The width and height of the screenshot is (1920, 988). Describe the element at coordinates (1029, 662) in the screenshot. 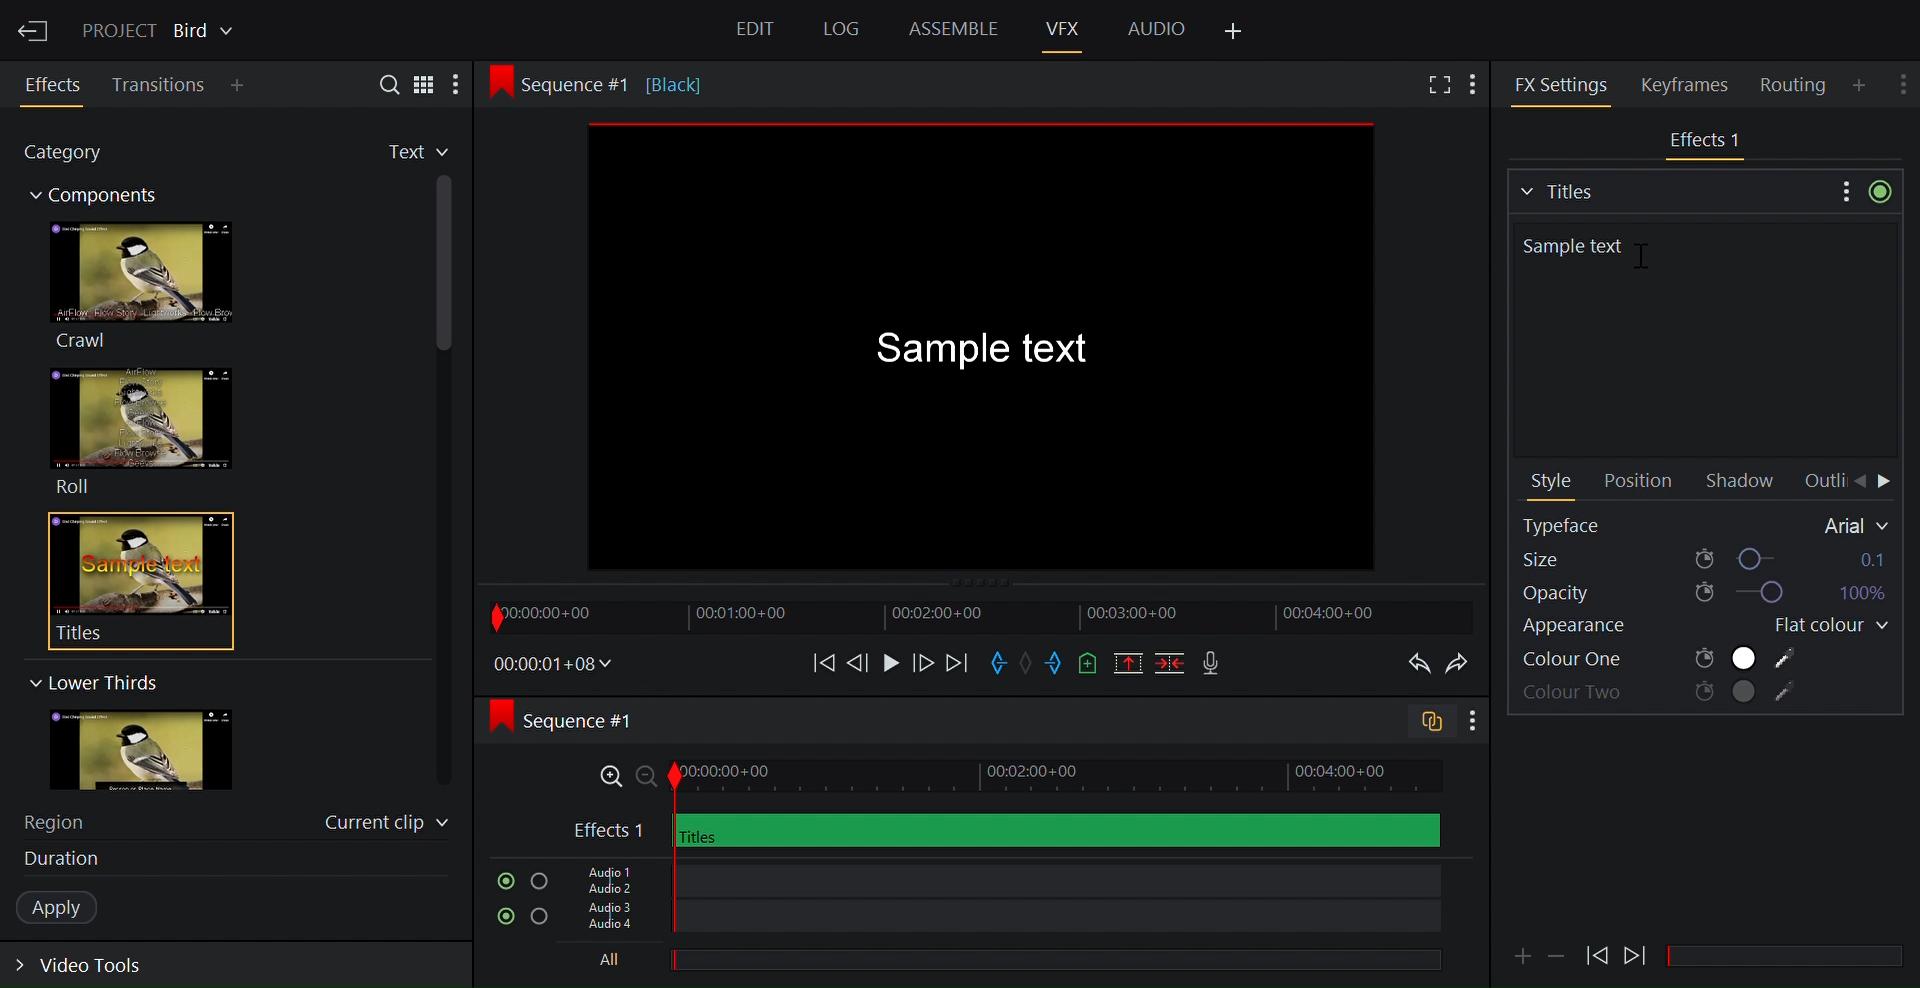

I see `Clear marks` at that location.